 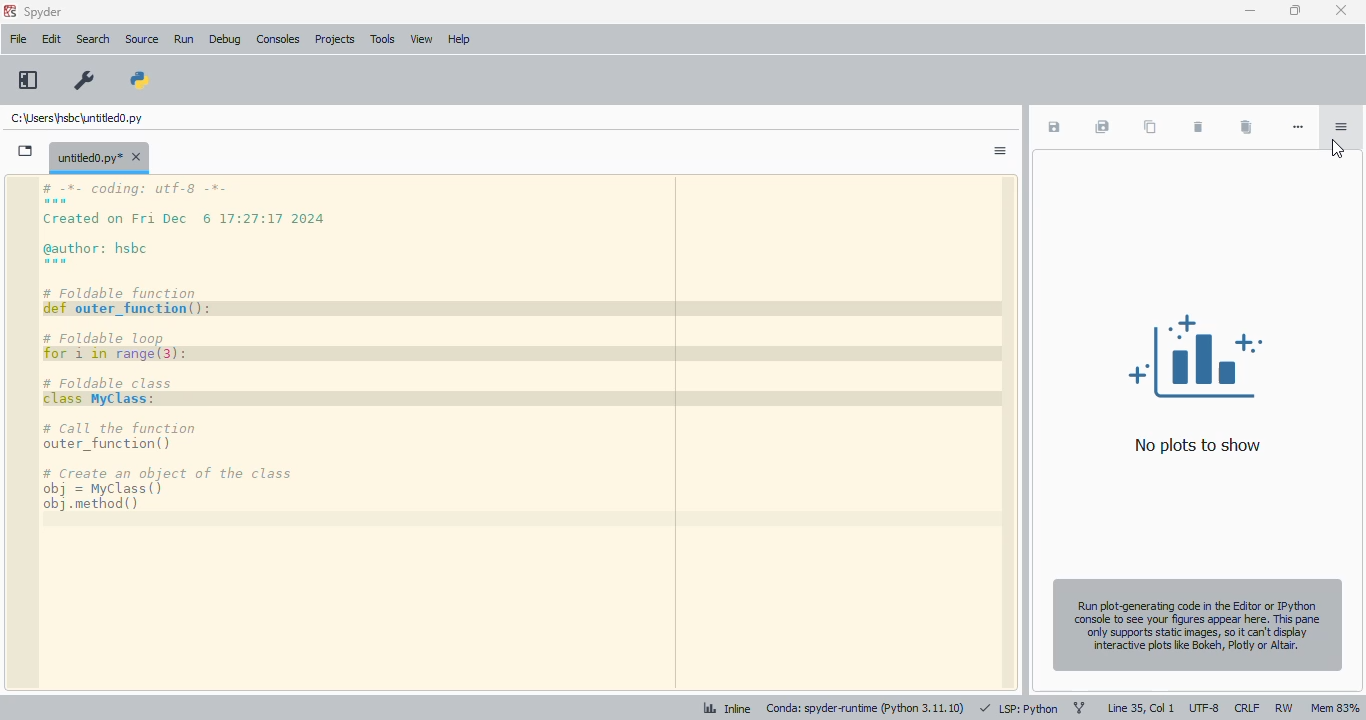 I want to click on scrollbar, so click(x=1006, y=434).